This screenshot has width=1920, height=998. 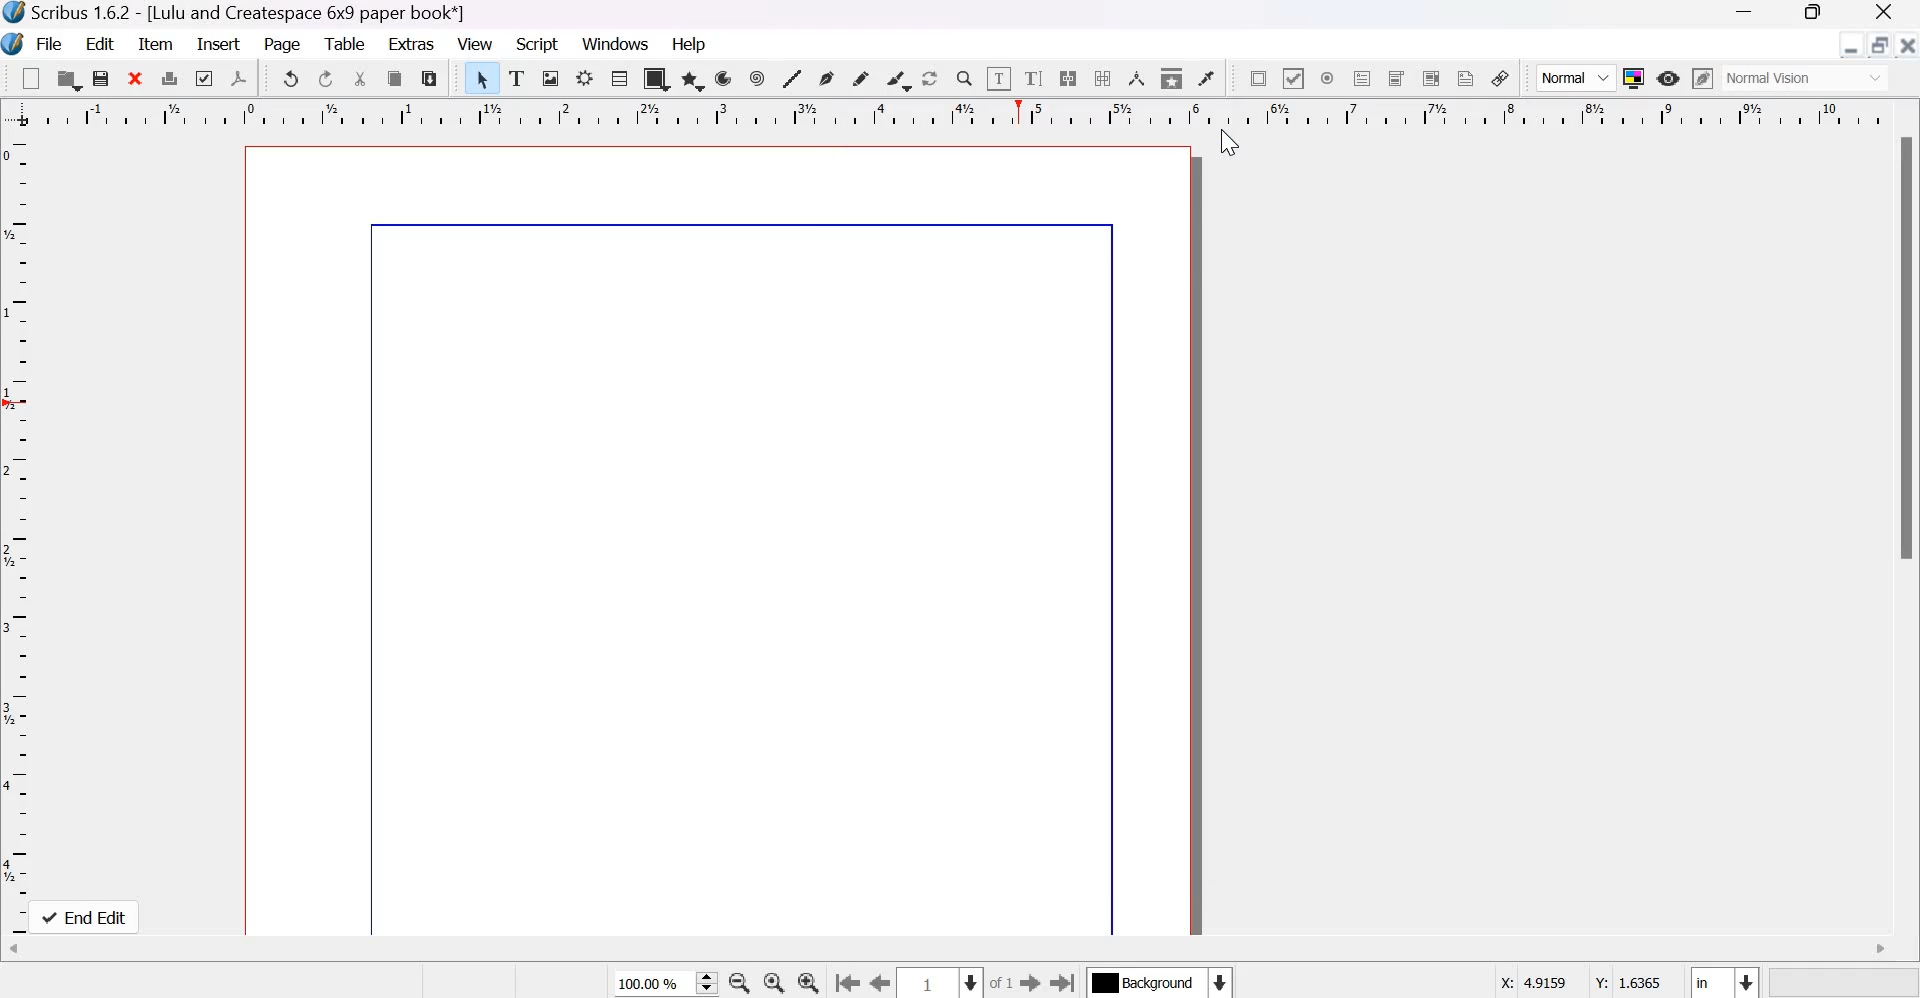 What do you see at coordinates (1881, 45) in the screenshot?
I see `resize` at bounding box center [1881, 45].